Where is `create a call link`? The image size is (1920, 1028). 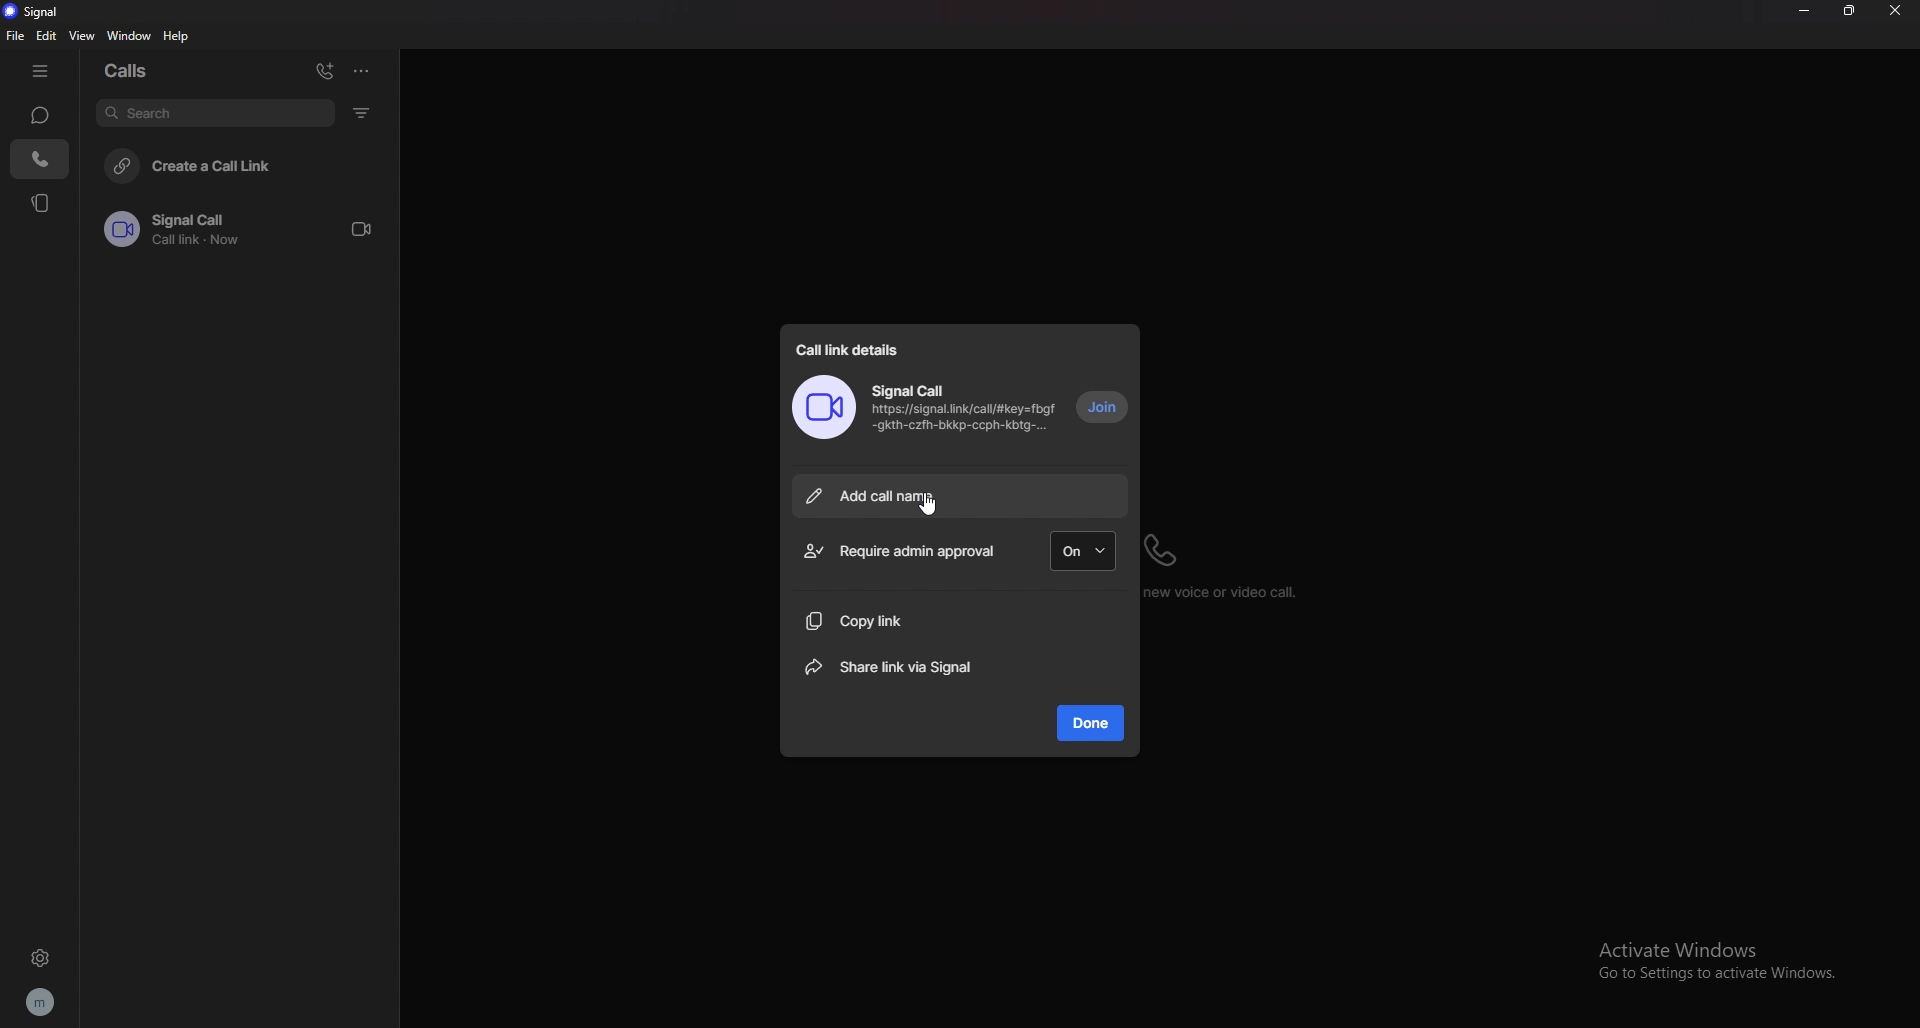 create a call link is located at coordinates (246, 164).